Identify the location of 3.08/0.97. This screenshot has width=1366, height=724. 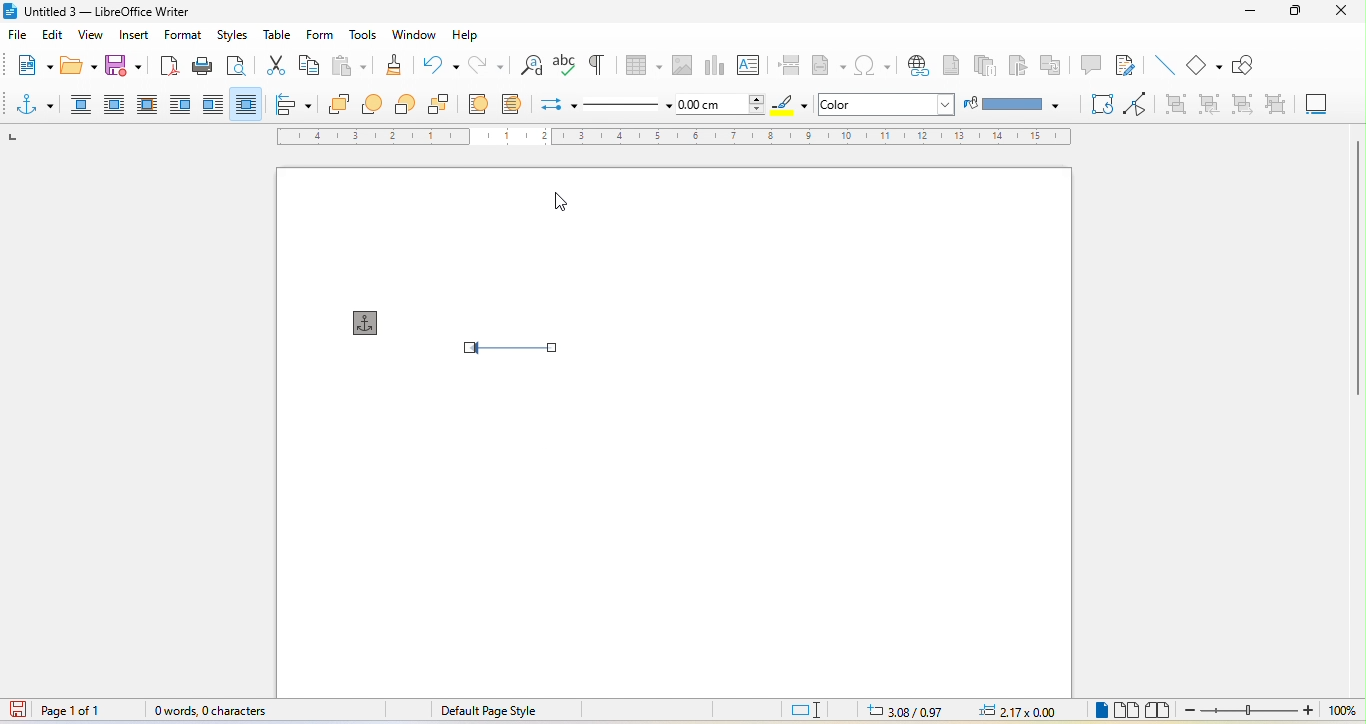
(911, 710).